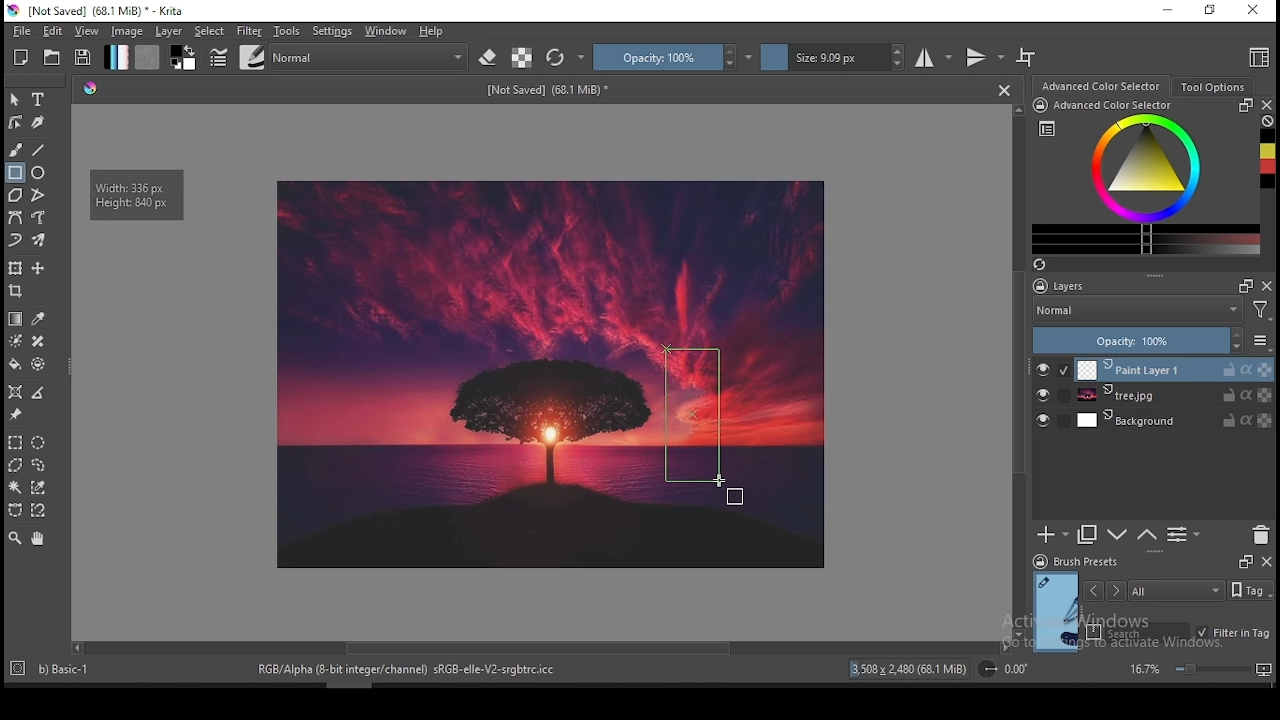  I want to click on multibrush tool, so click(40, 240).